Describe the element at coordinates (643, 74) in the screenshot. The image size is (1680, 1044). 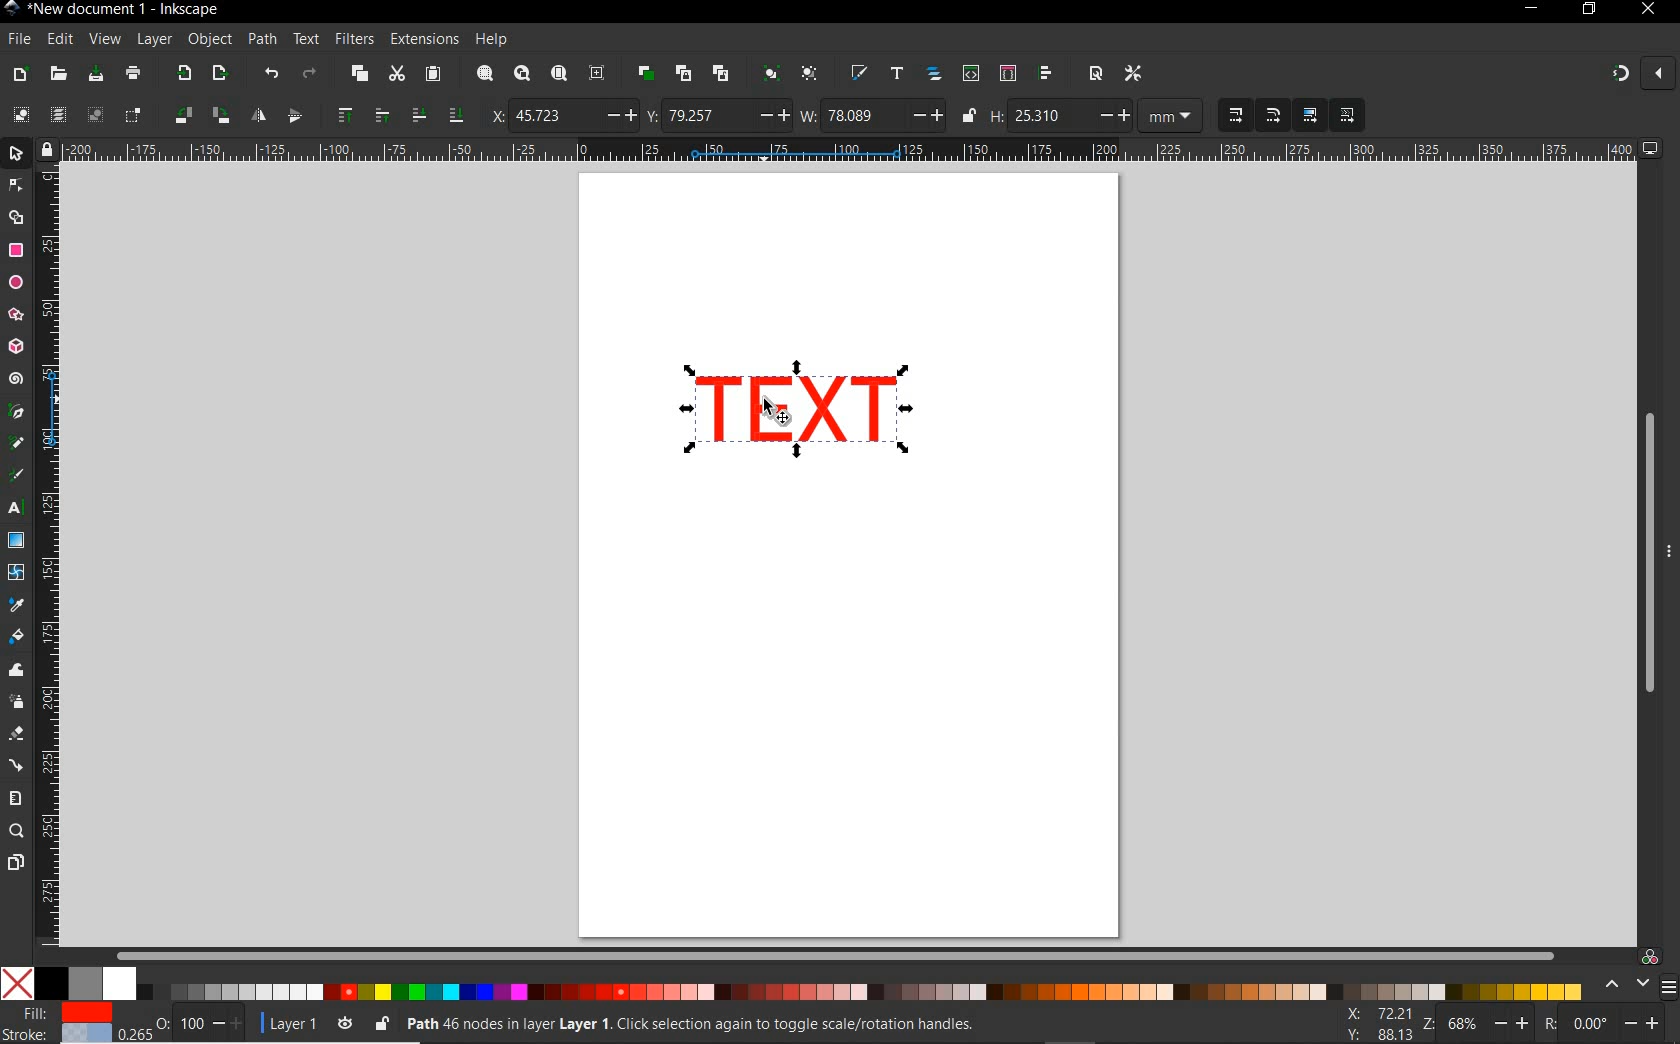
I see `DUPLICATE` at that location.